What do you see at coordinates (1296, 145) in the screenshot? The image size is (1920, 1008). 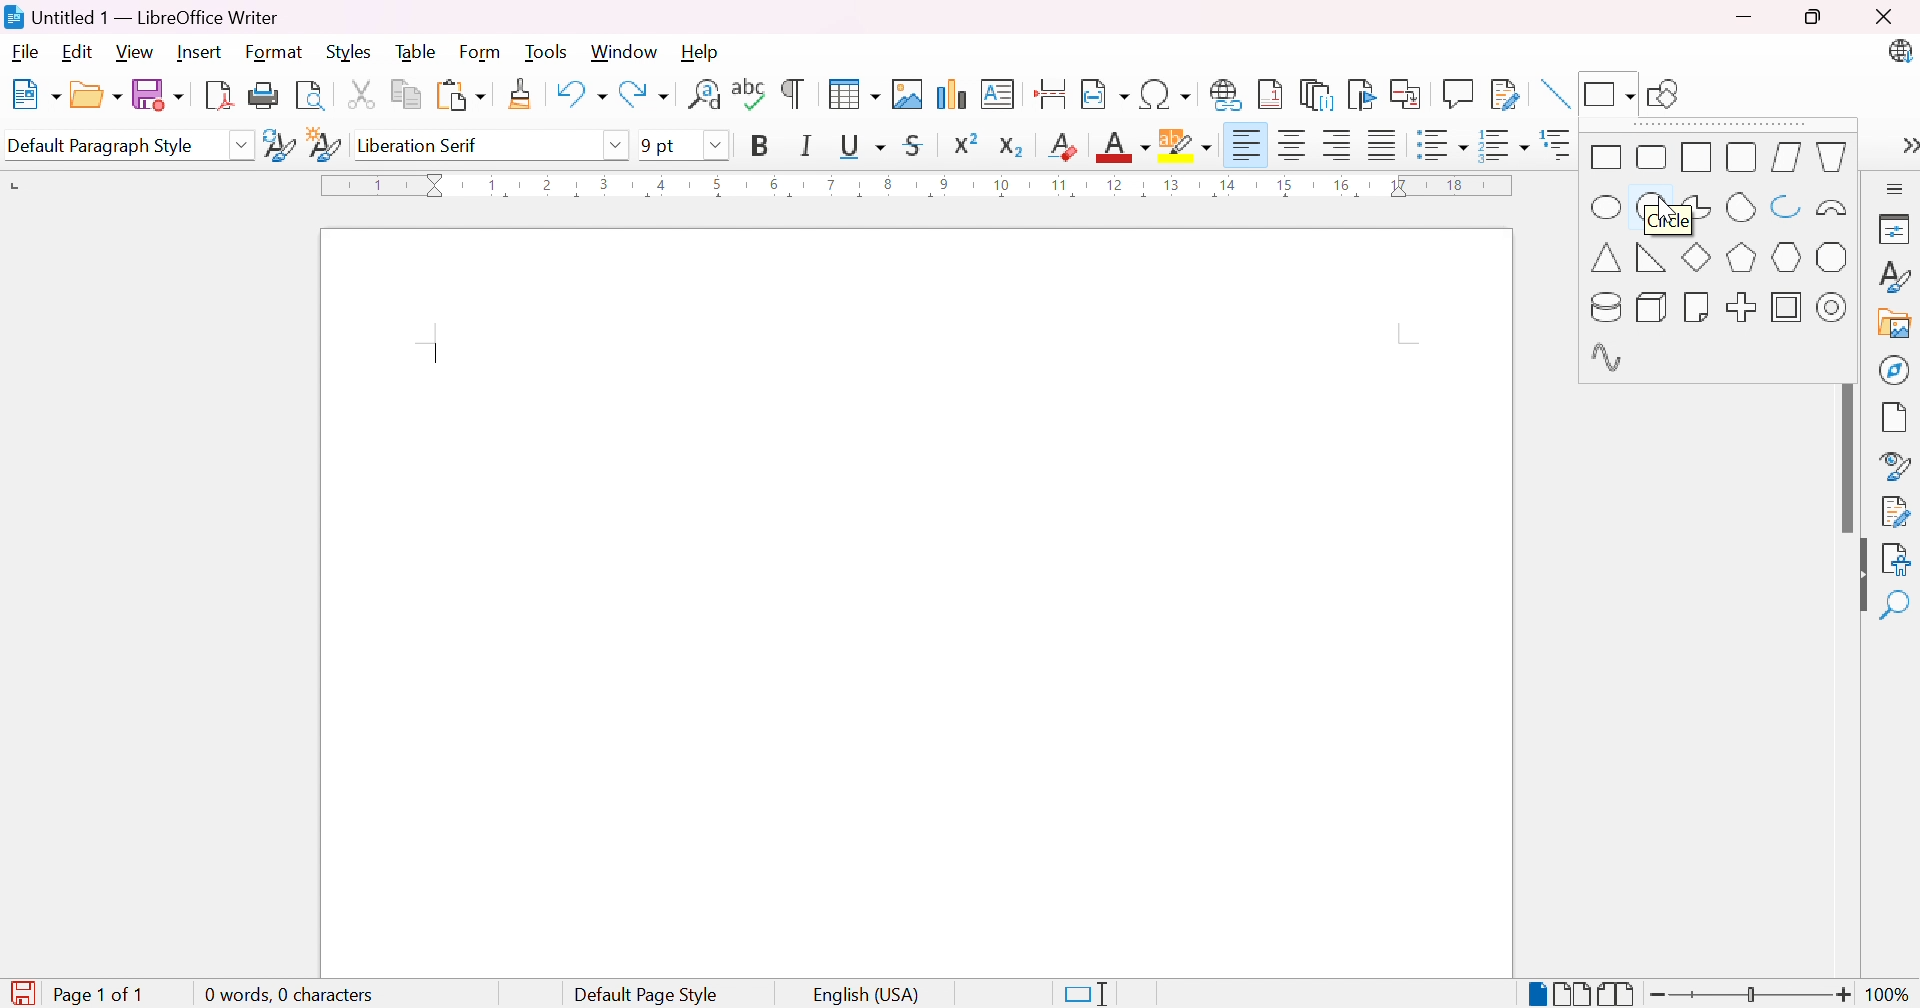 I see `Align center` at bounding box center [1296, 145].